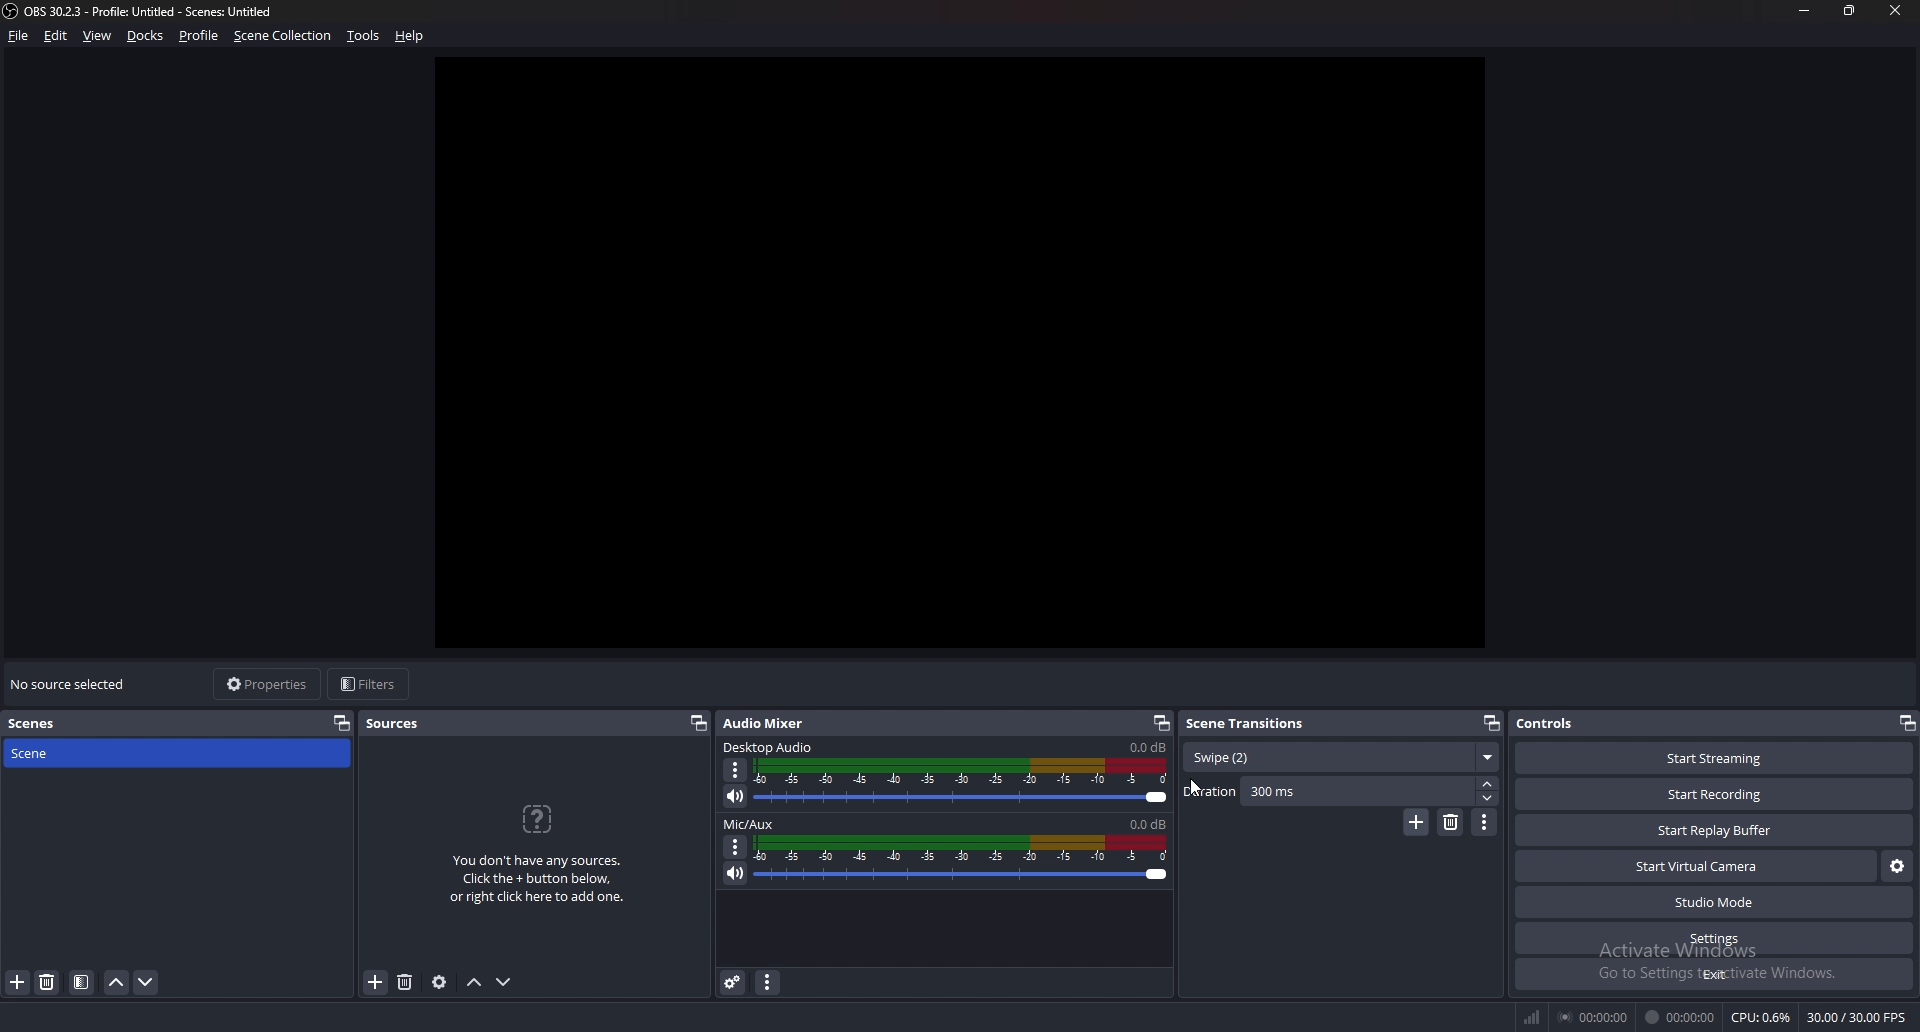 The width and height of the screenshot is (1920, 1032). What do you see at coordinates (201, 36) in the screenshot?
I see `profile` at bounding box center [201, 36].